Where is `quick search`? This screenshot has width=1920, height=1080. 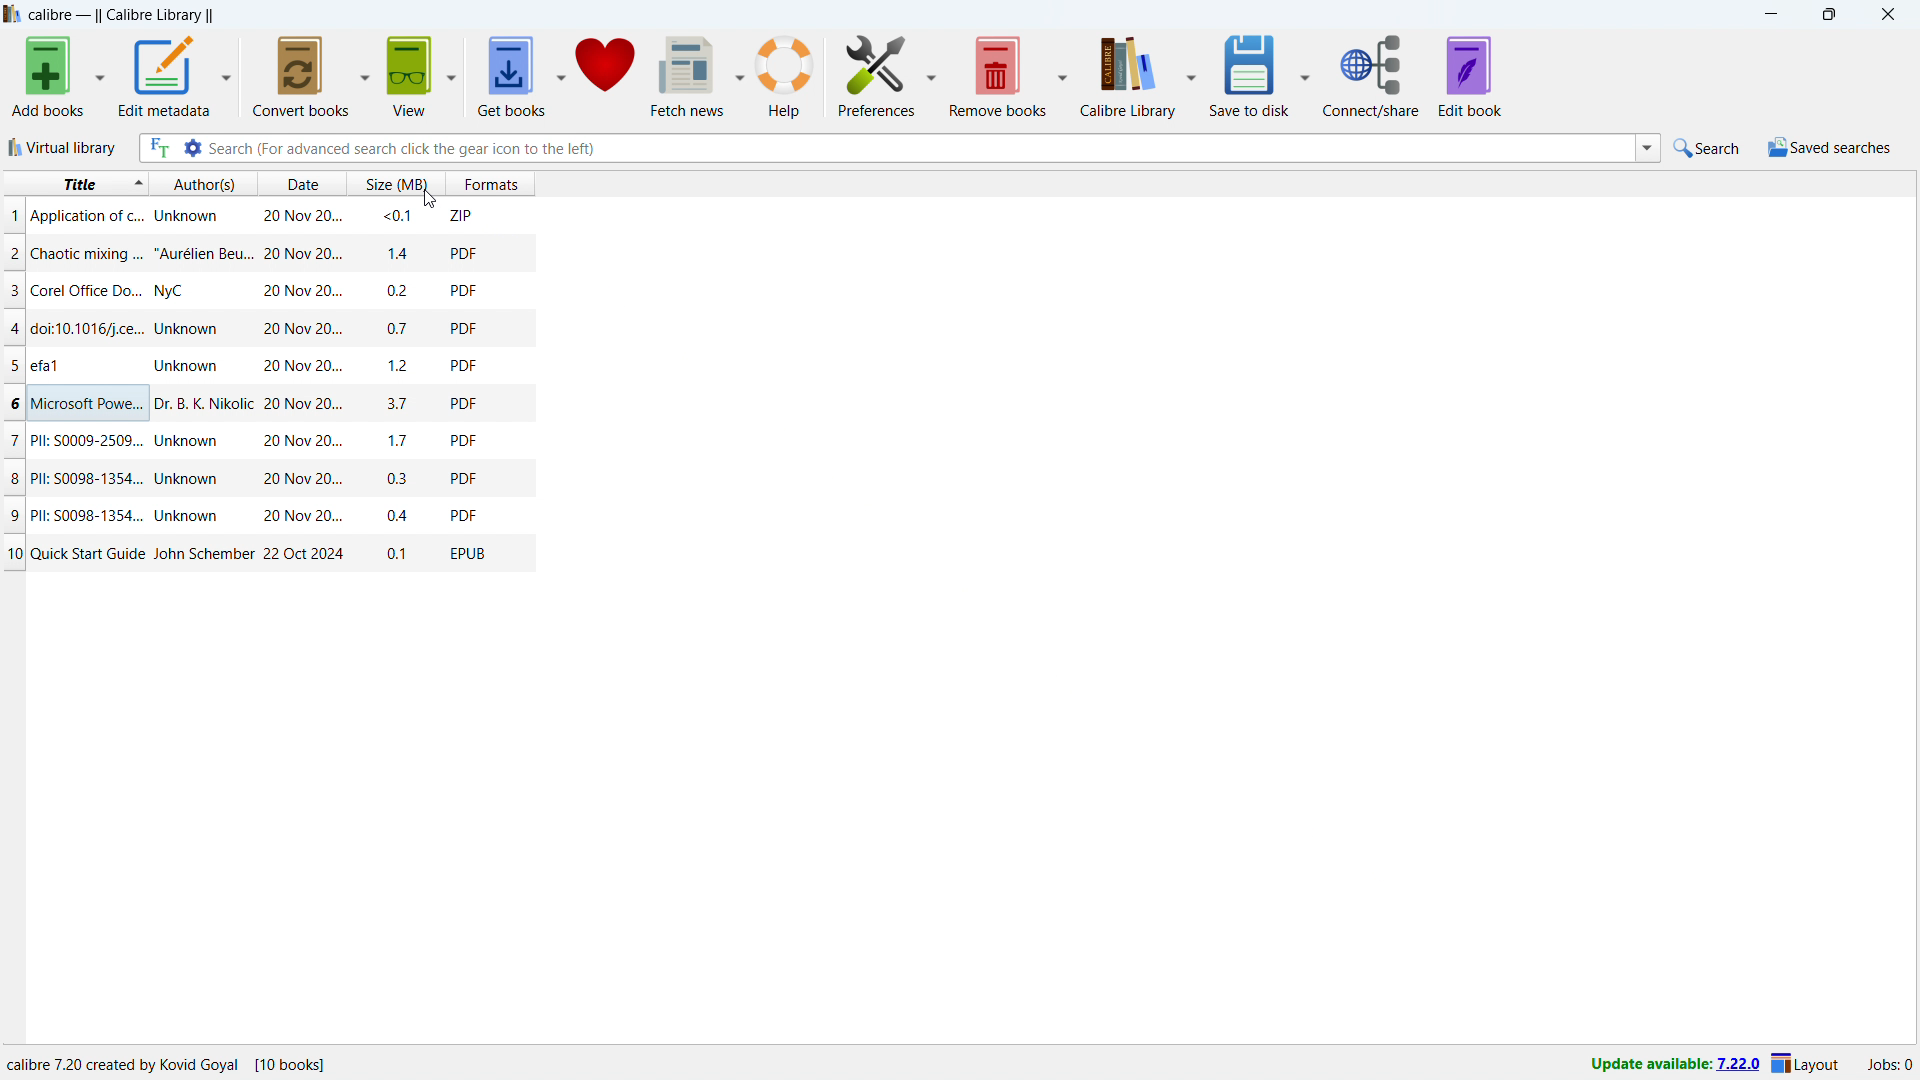 quick search is located at coordinates (1707, 148).